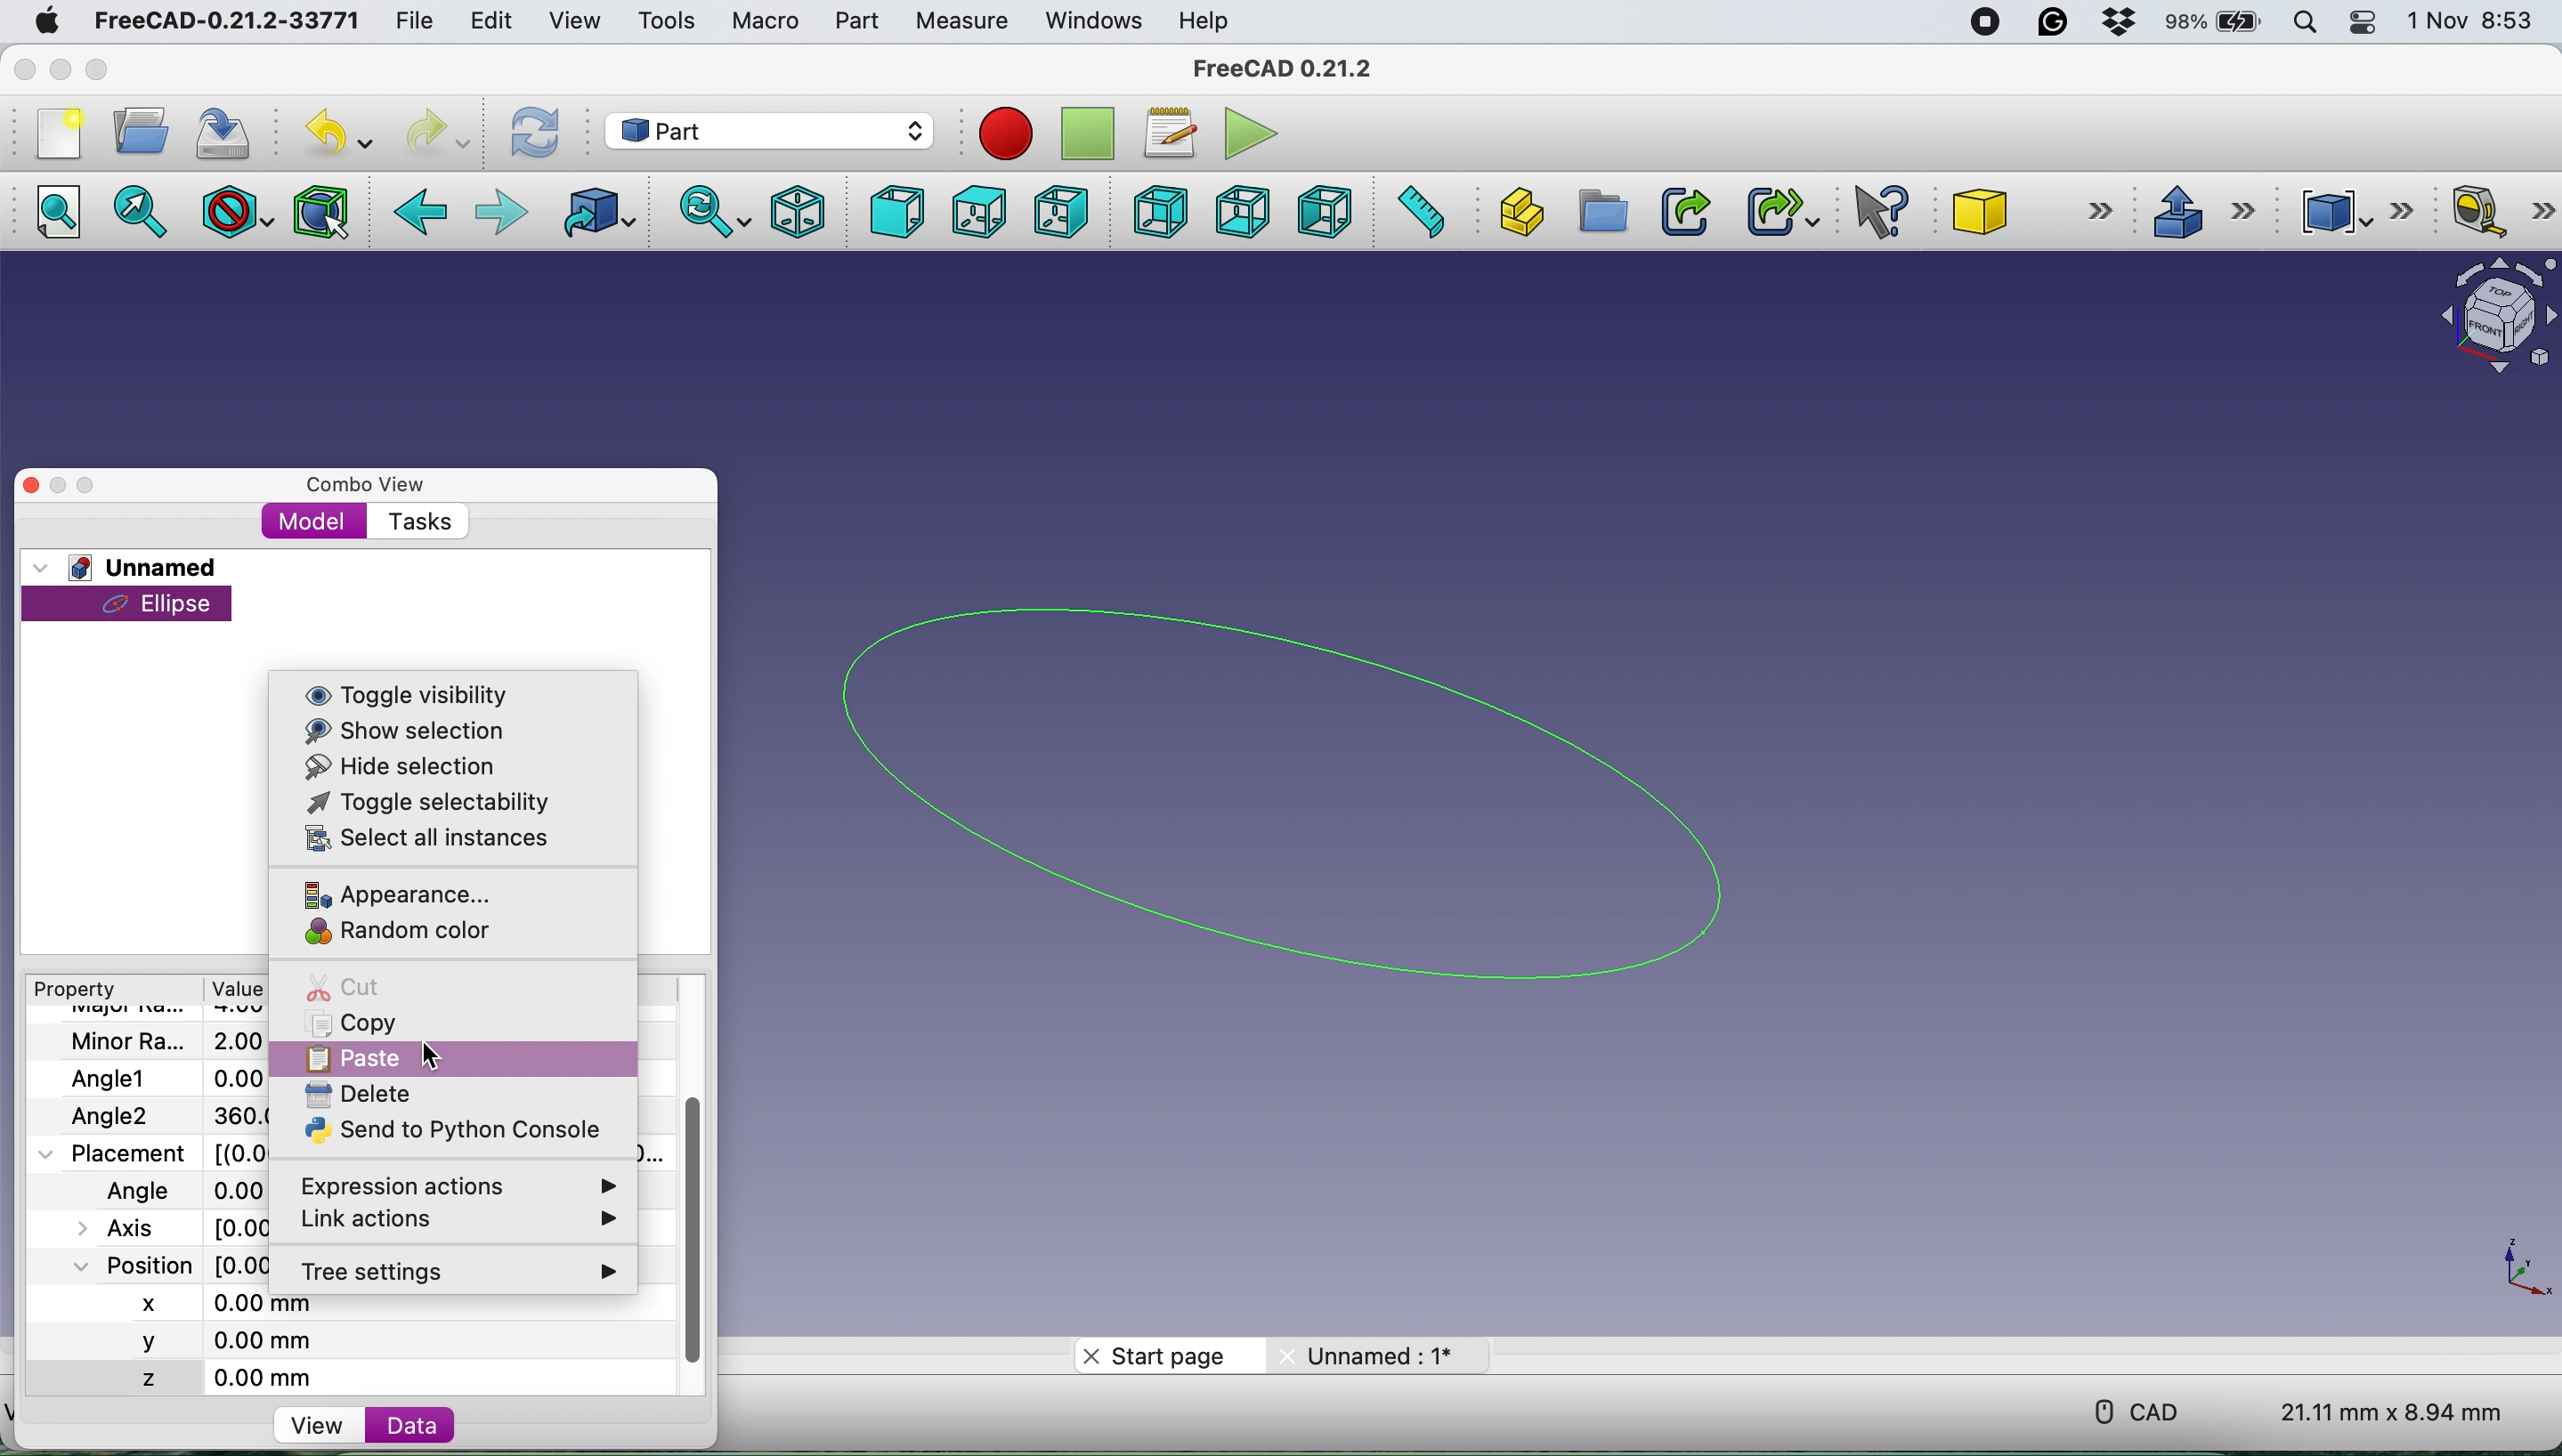 The image size is (2562, 1456). What do you see at coordinates (2351, 211) in the screenshot?
I see `compound tools` at bounding box center [2351, 211].